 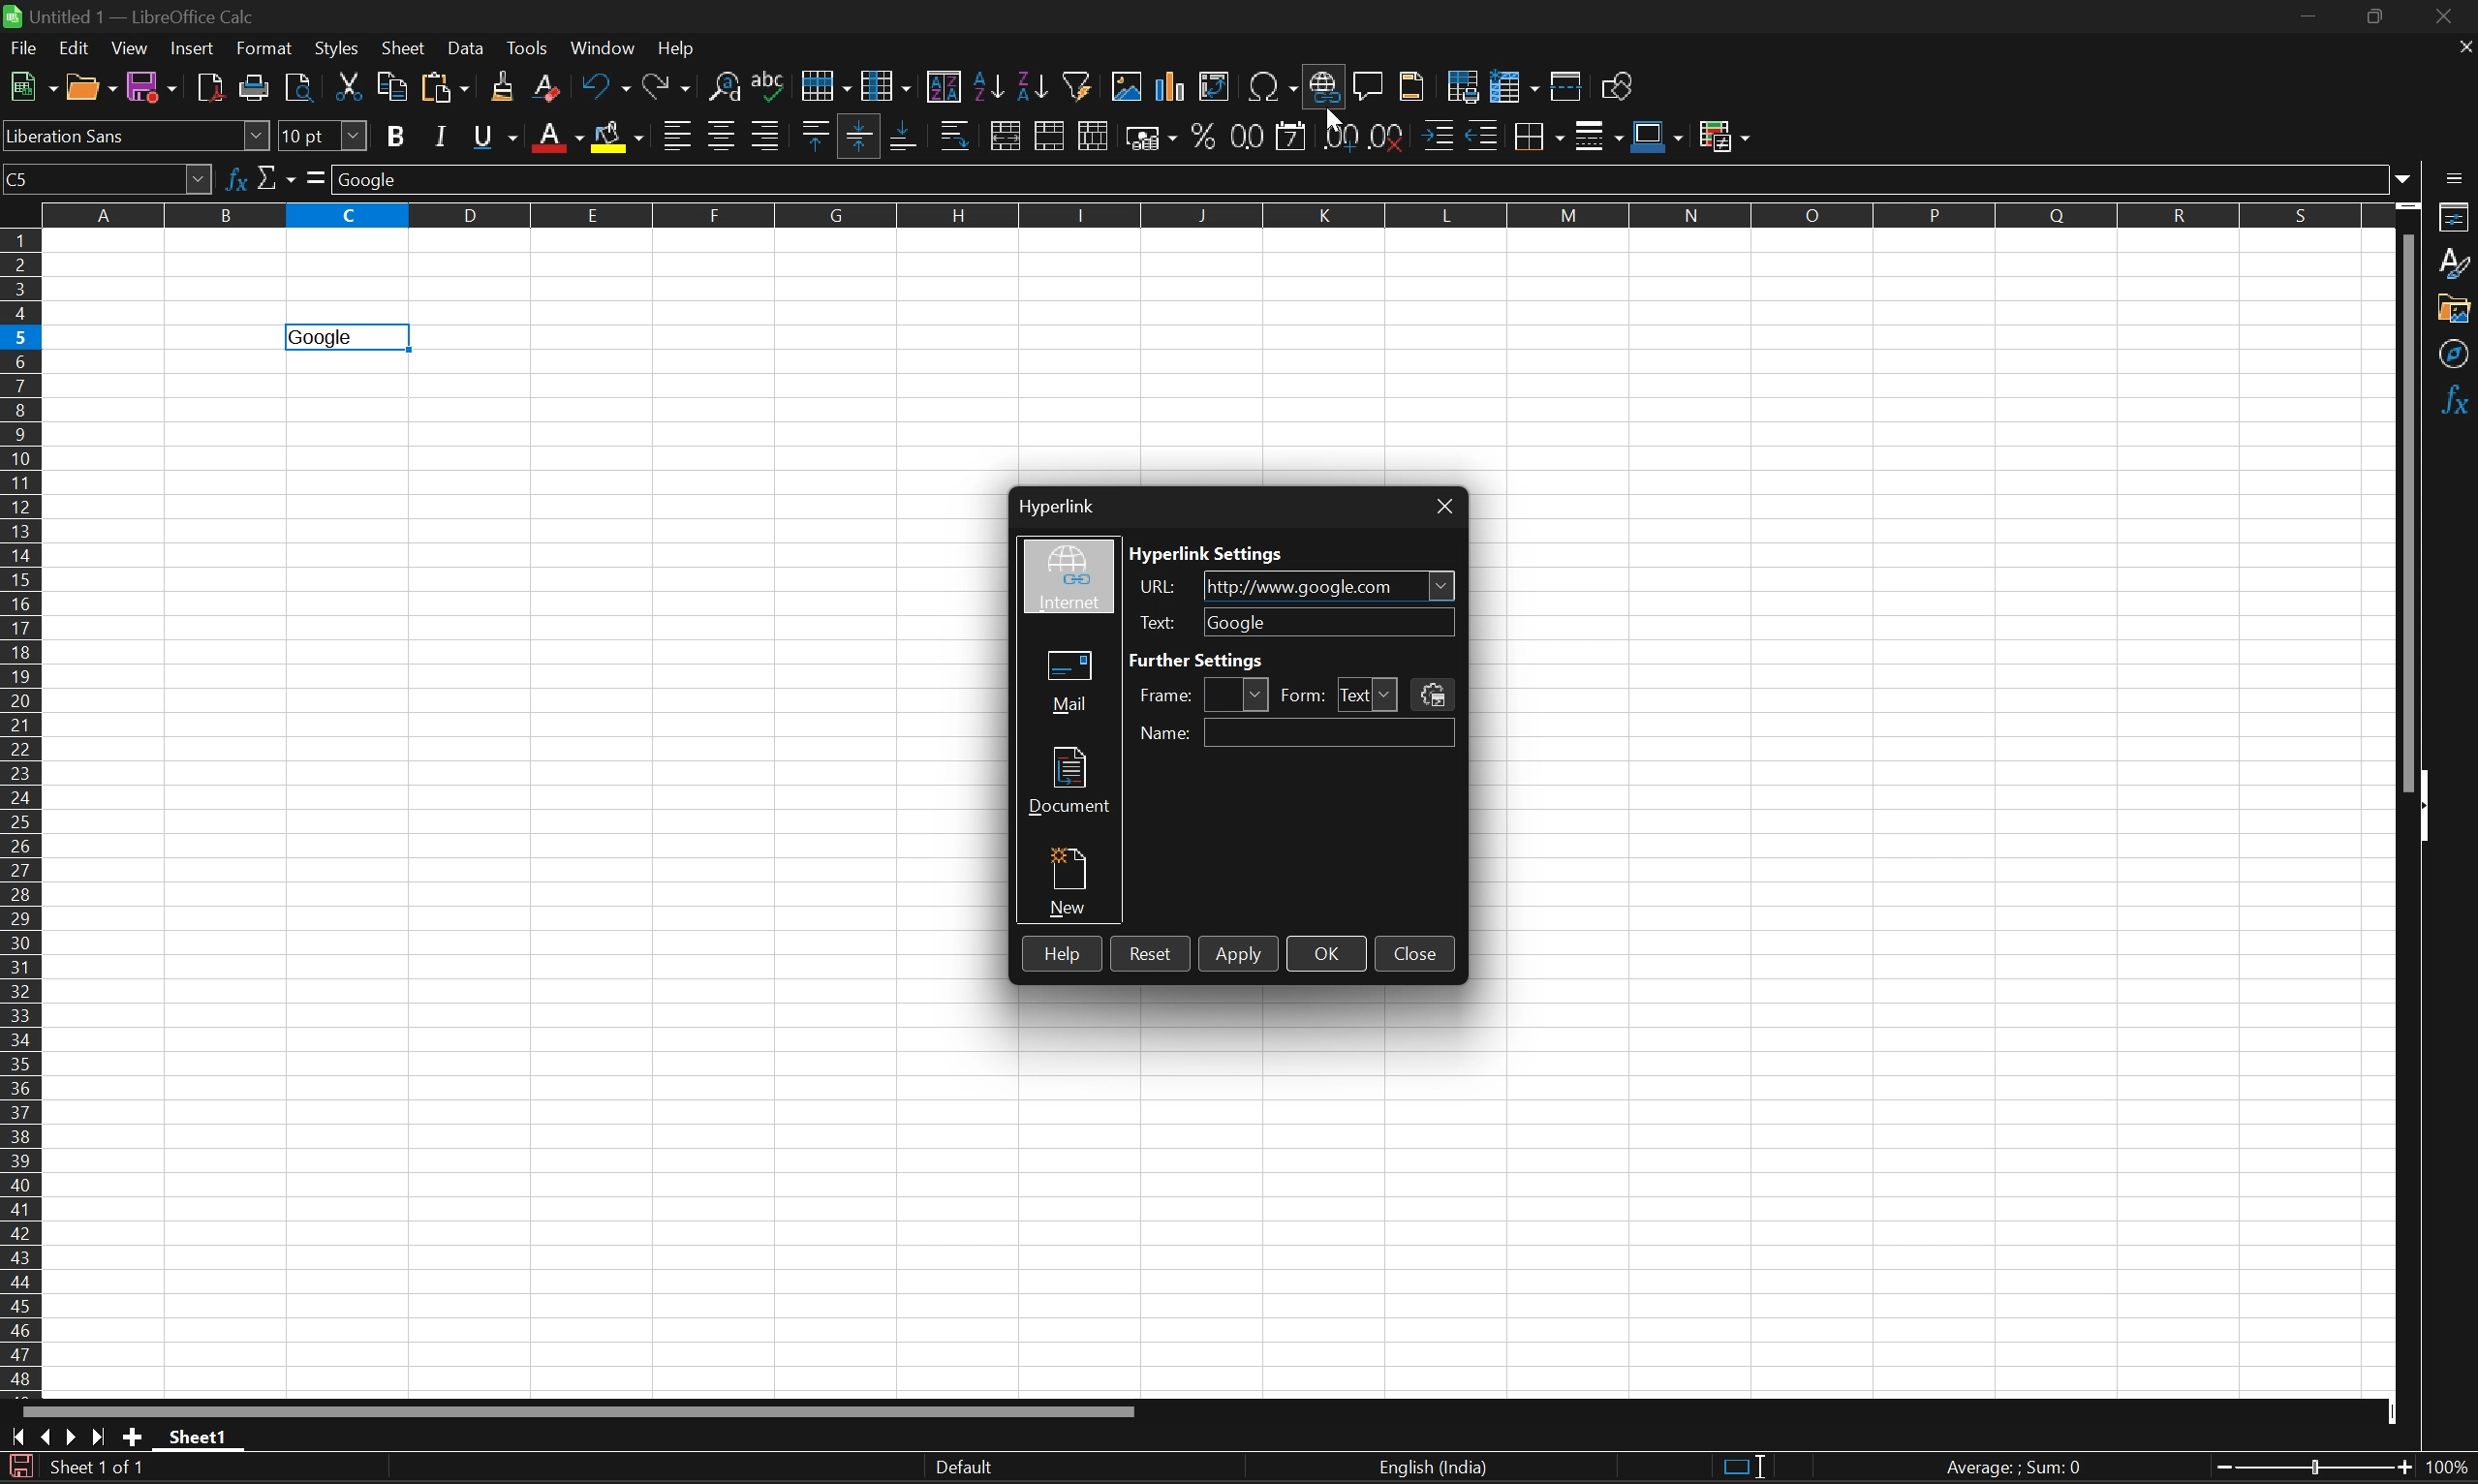 I want to click on Conditional, so click(x=1726, y=134).